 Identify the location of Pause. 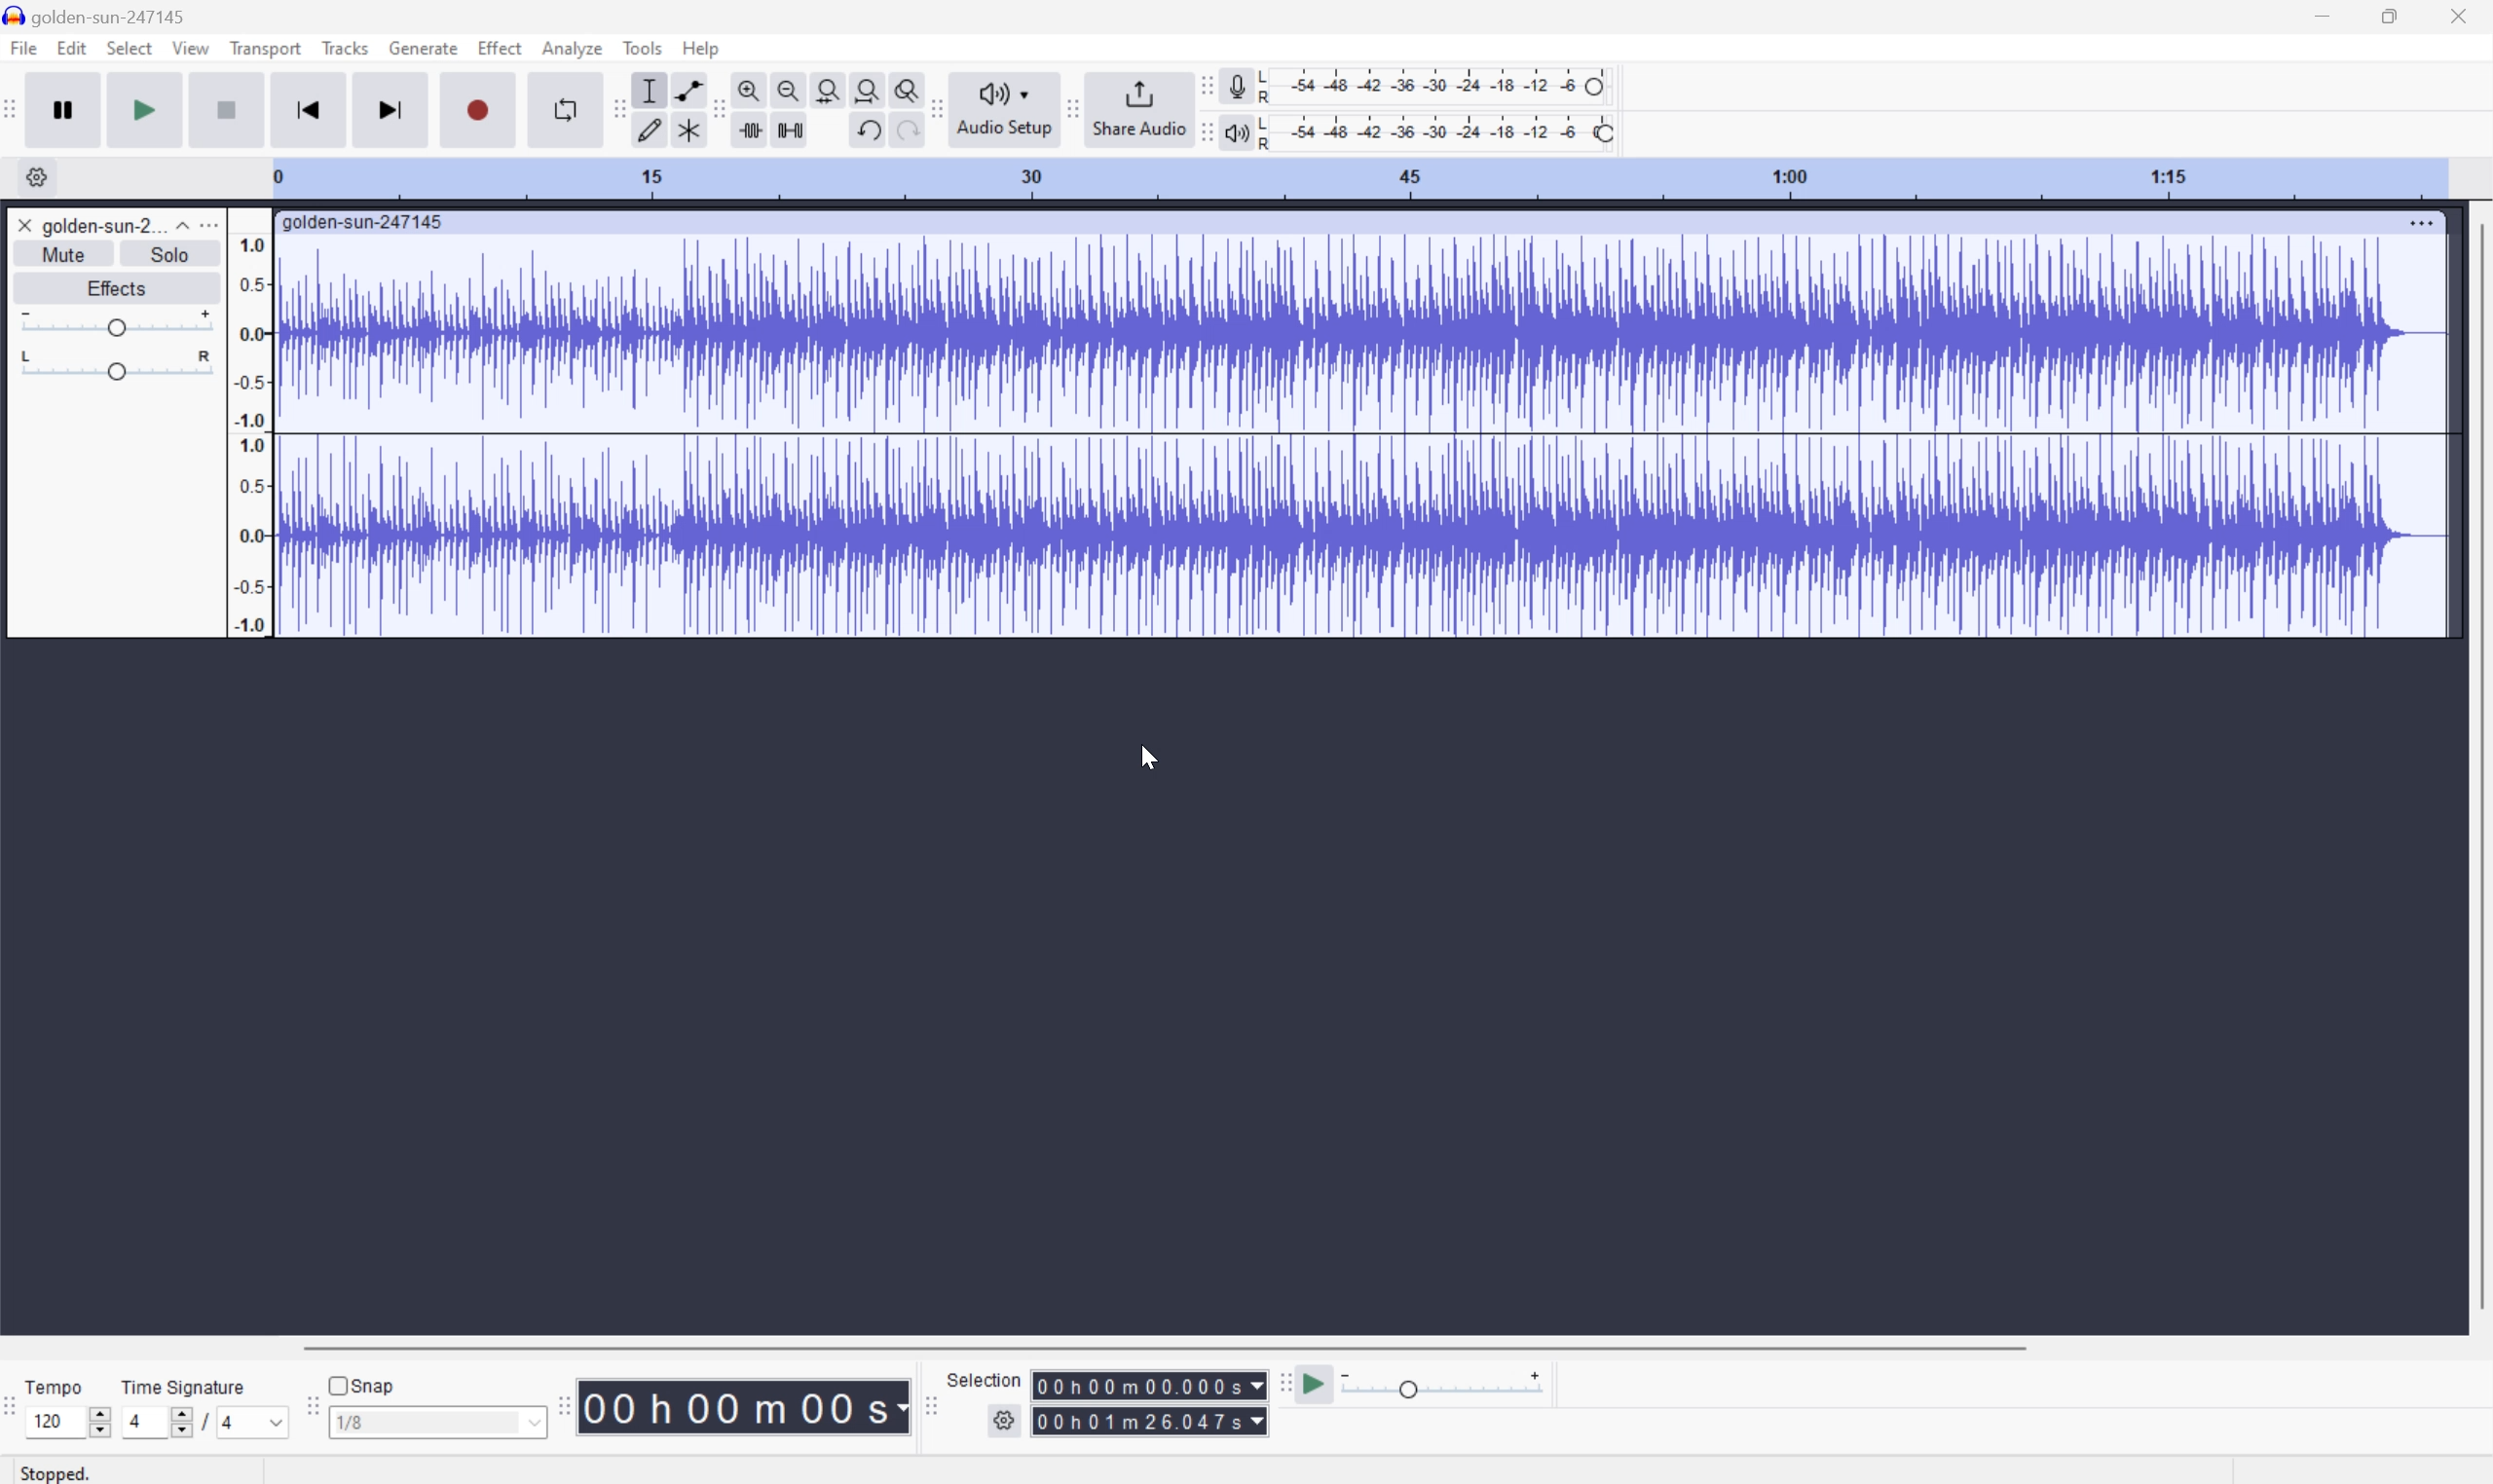
(70, 109).